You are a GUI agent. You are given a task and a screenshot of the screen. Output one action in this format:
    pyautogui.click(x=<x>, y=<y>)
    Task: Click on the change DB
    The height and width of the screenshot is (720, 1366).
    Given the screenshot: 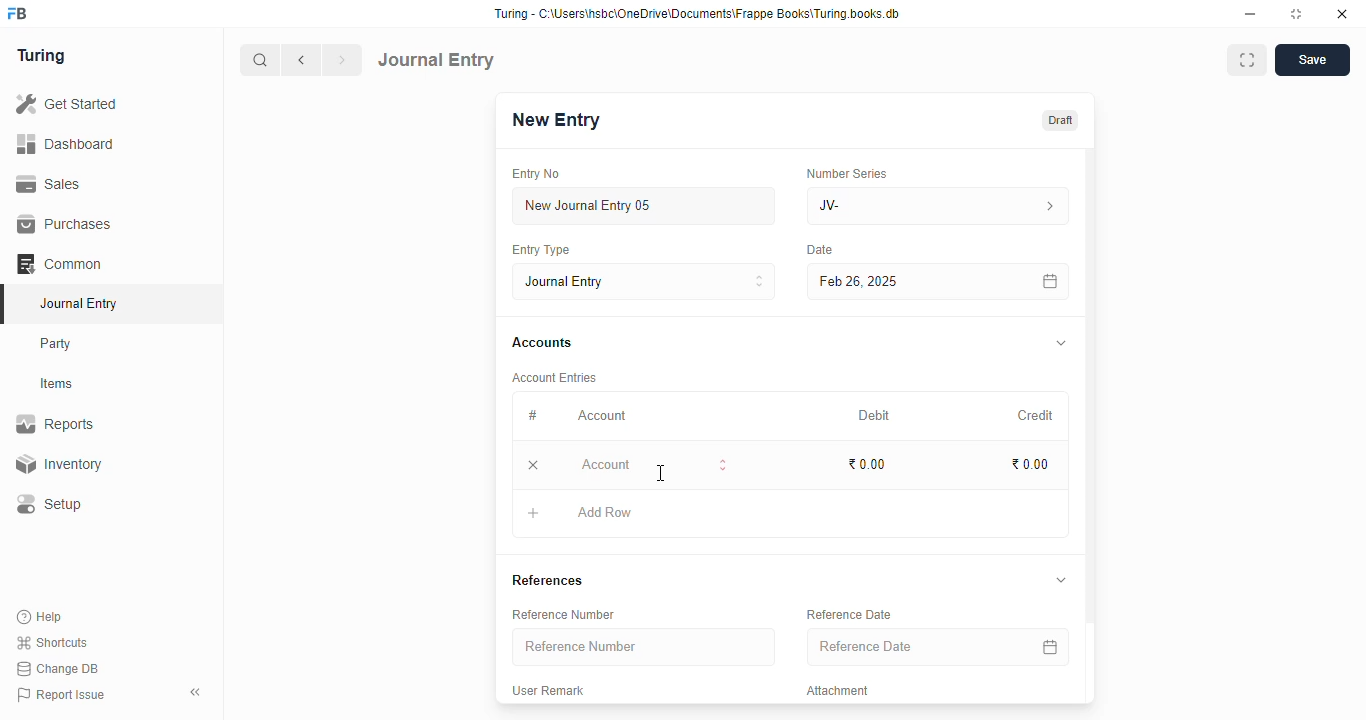 What is the action you would take?
    pyautogui.click(x=58, y=669)
    